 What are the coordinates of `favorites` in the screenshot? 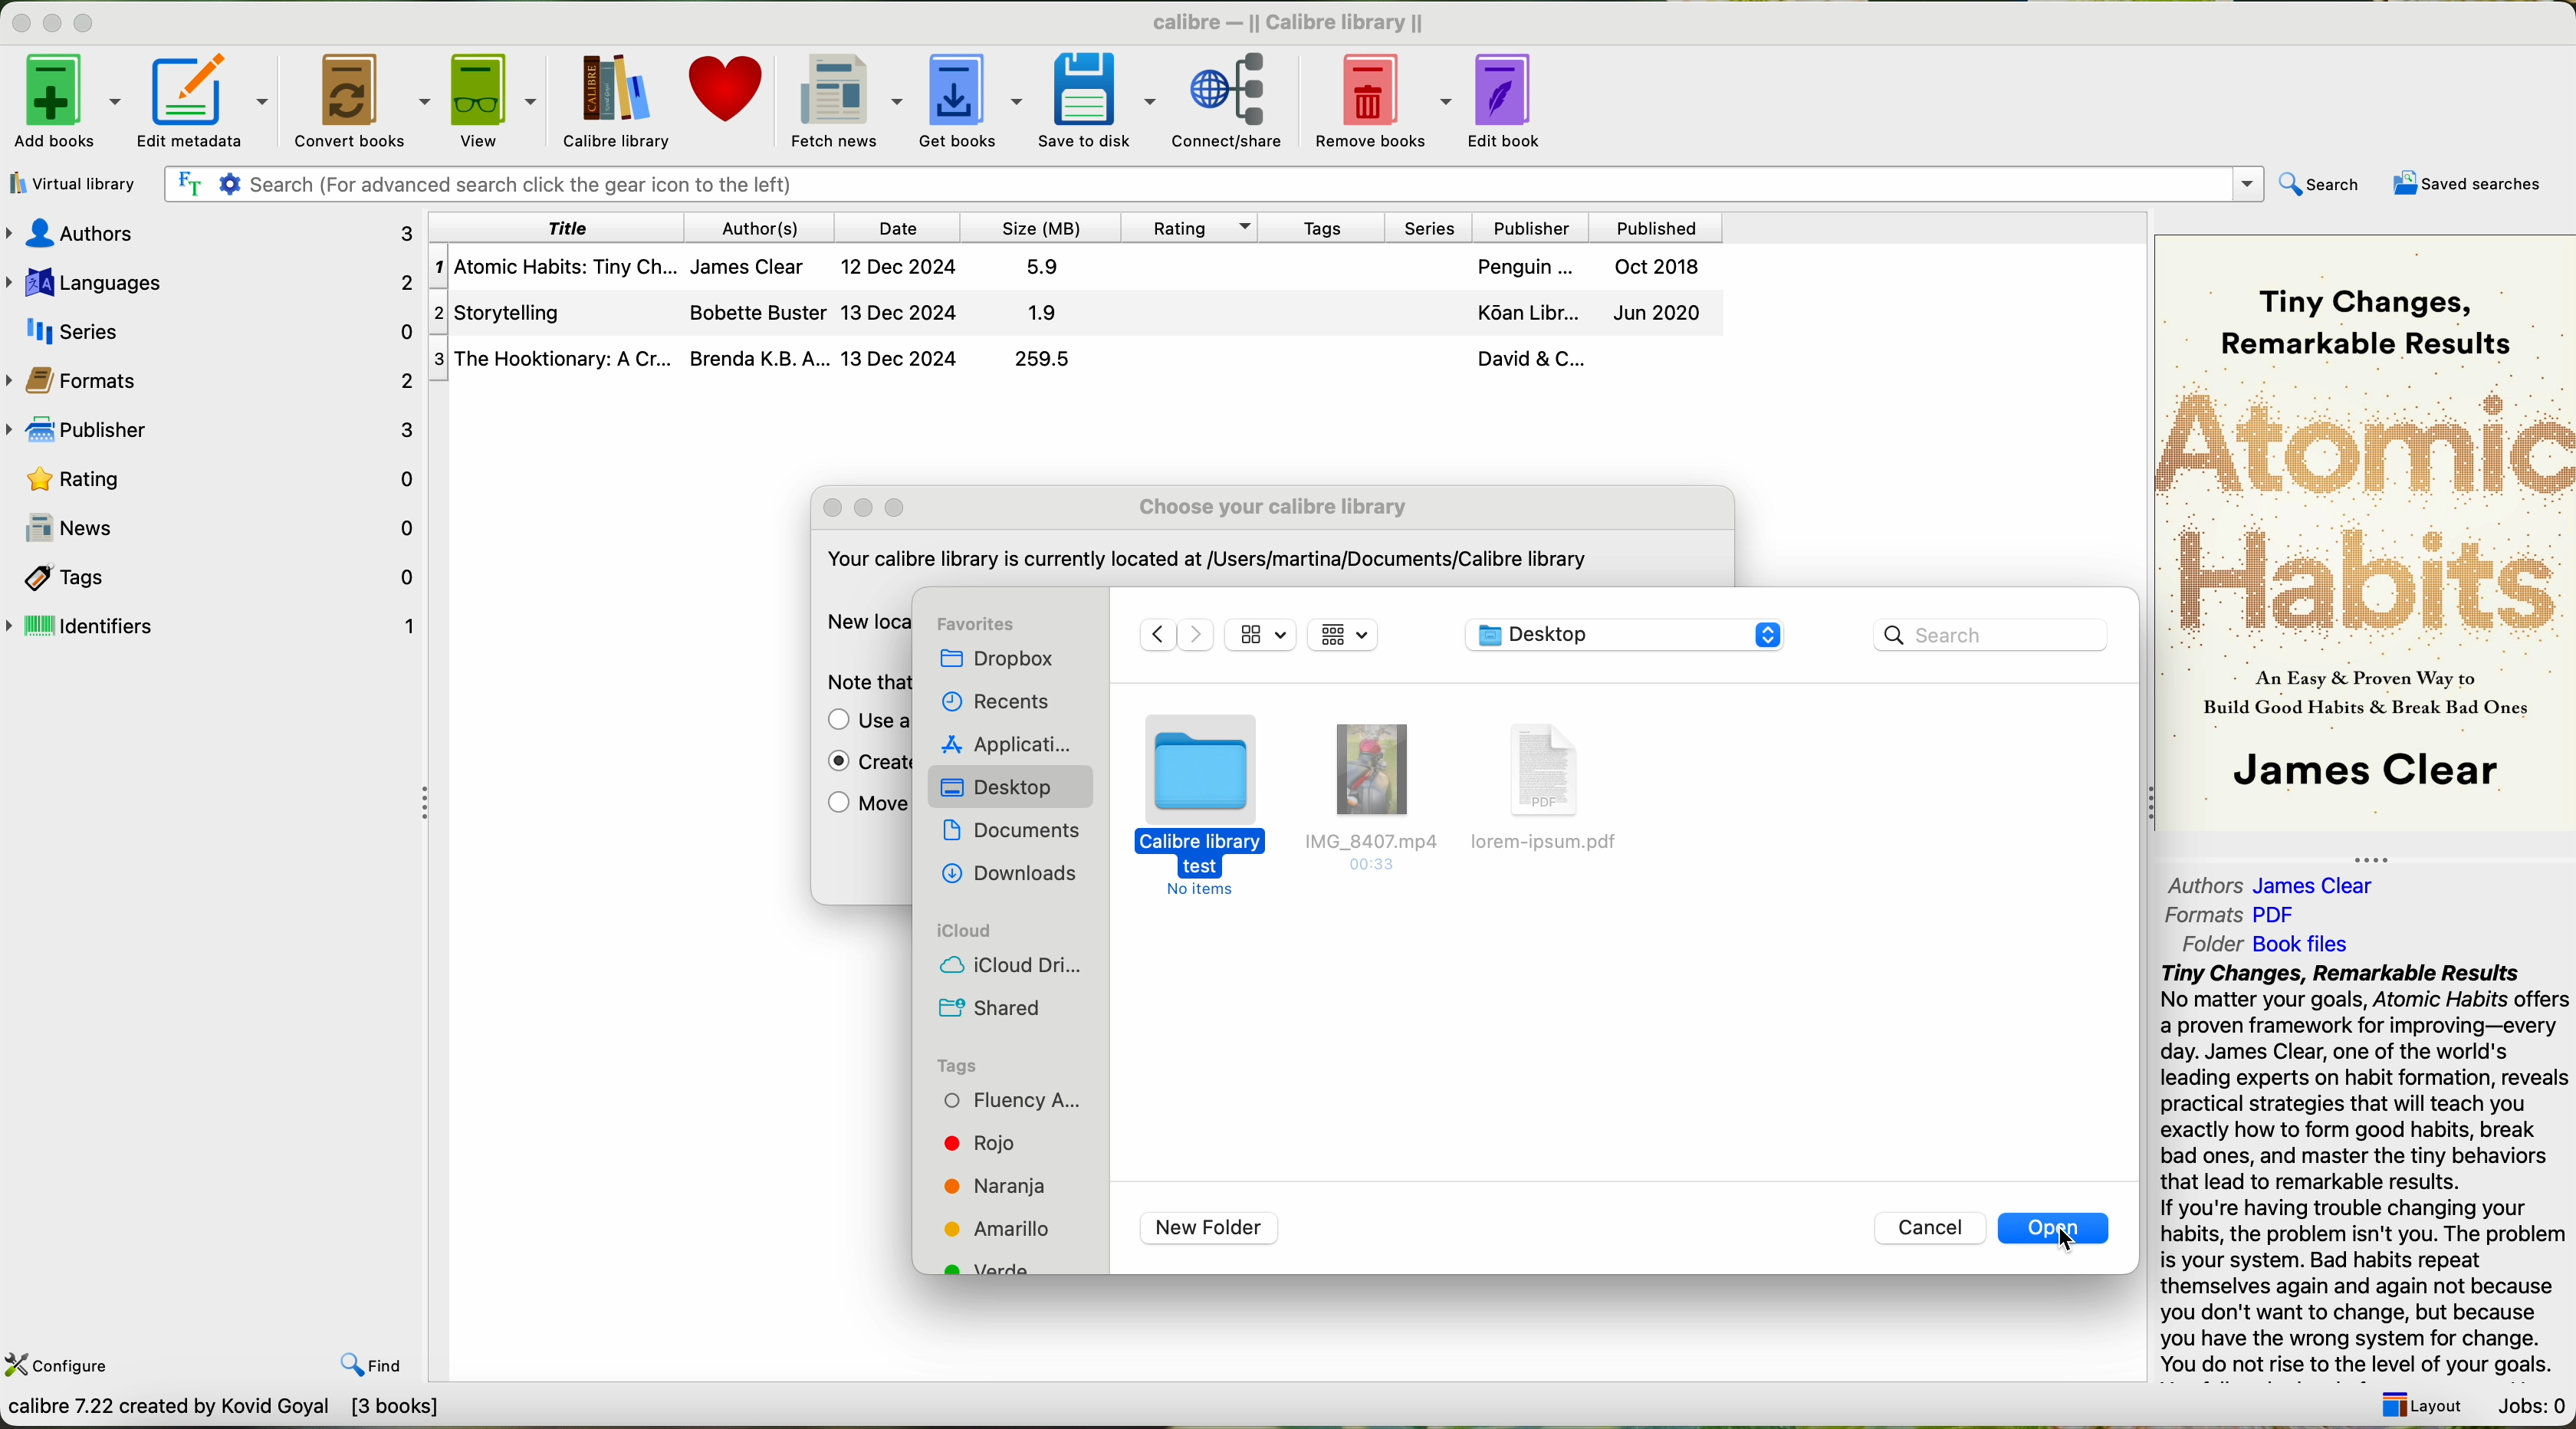 It's located at (977, 624).